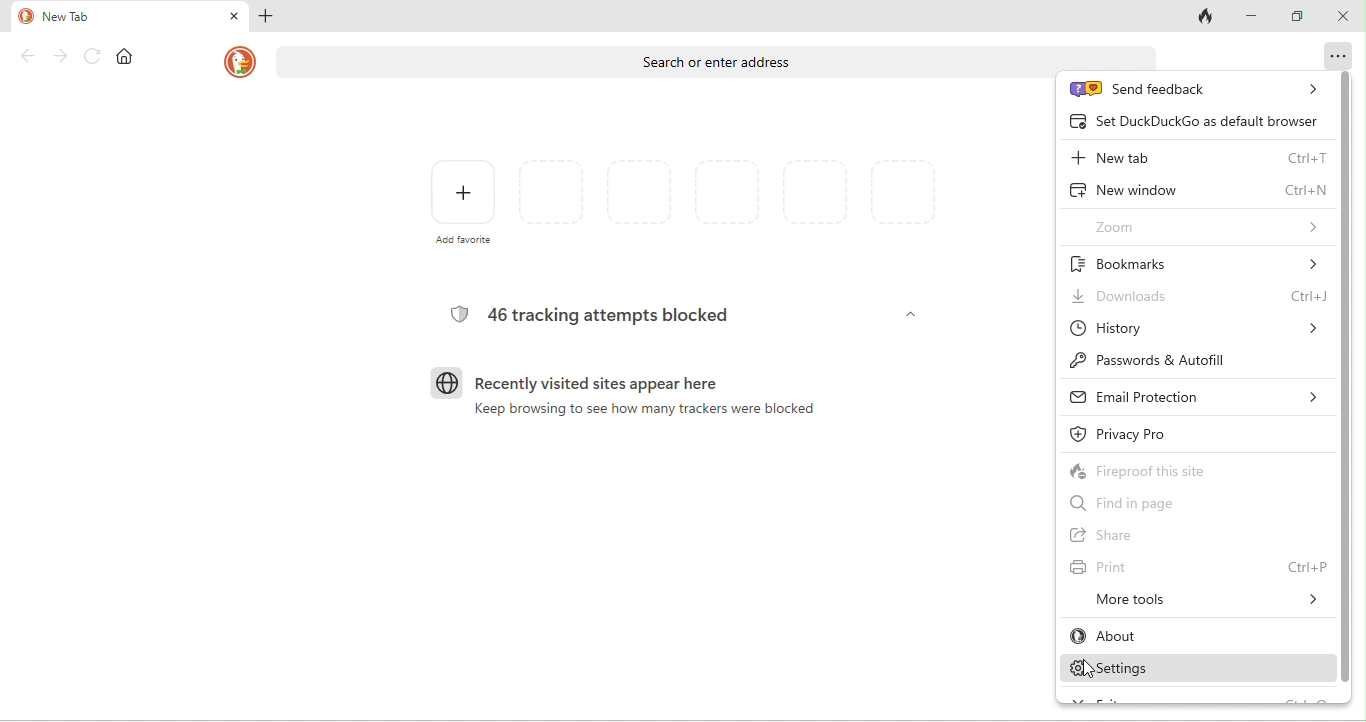 This screenshot has width=1366, height=722. Describe the element at coordinates (61, 57) in the screenshot. I see `forward` at that location.